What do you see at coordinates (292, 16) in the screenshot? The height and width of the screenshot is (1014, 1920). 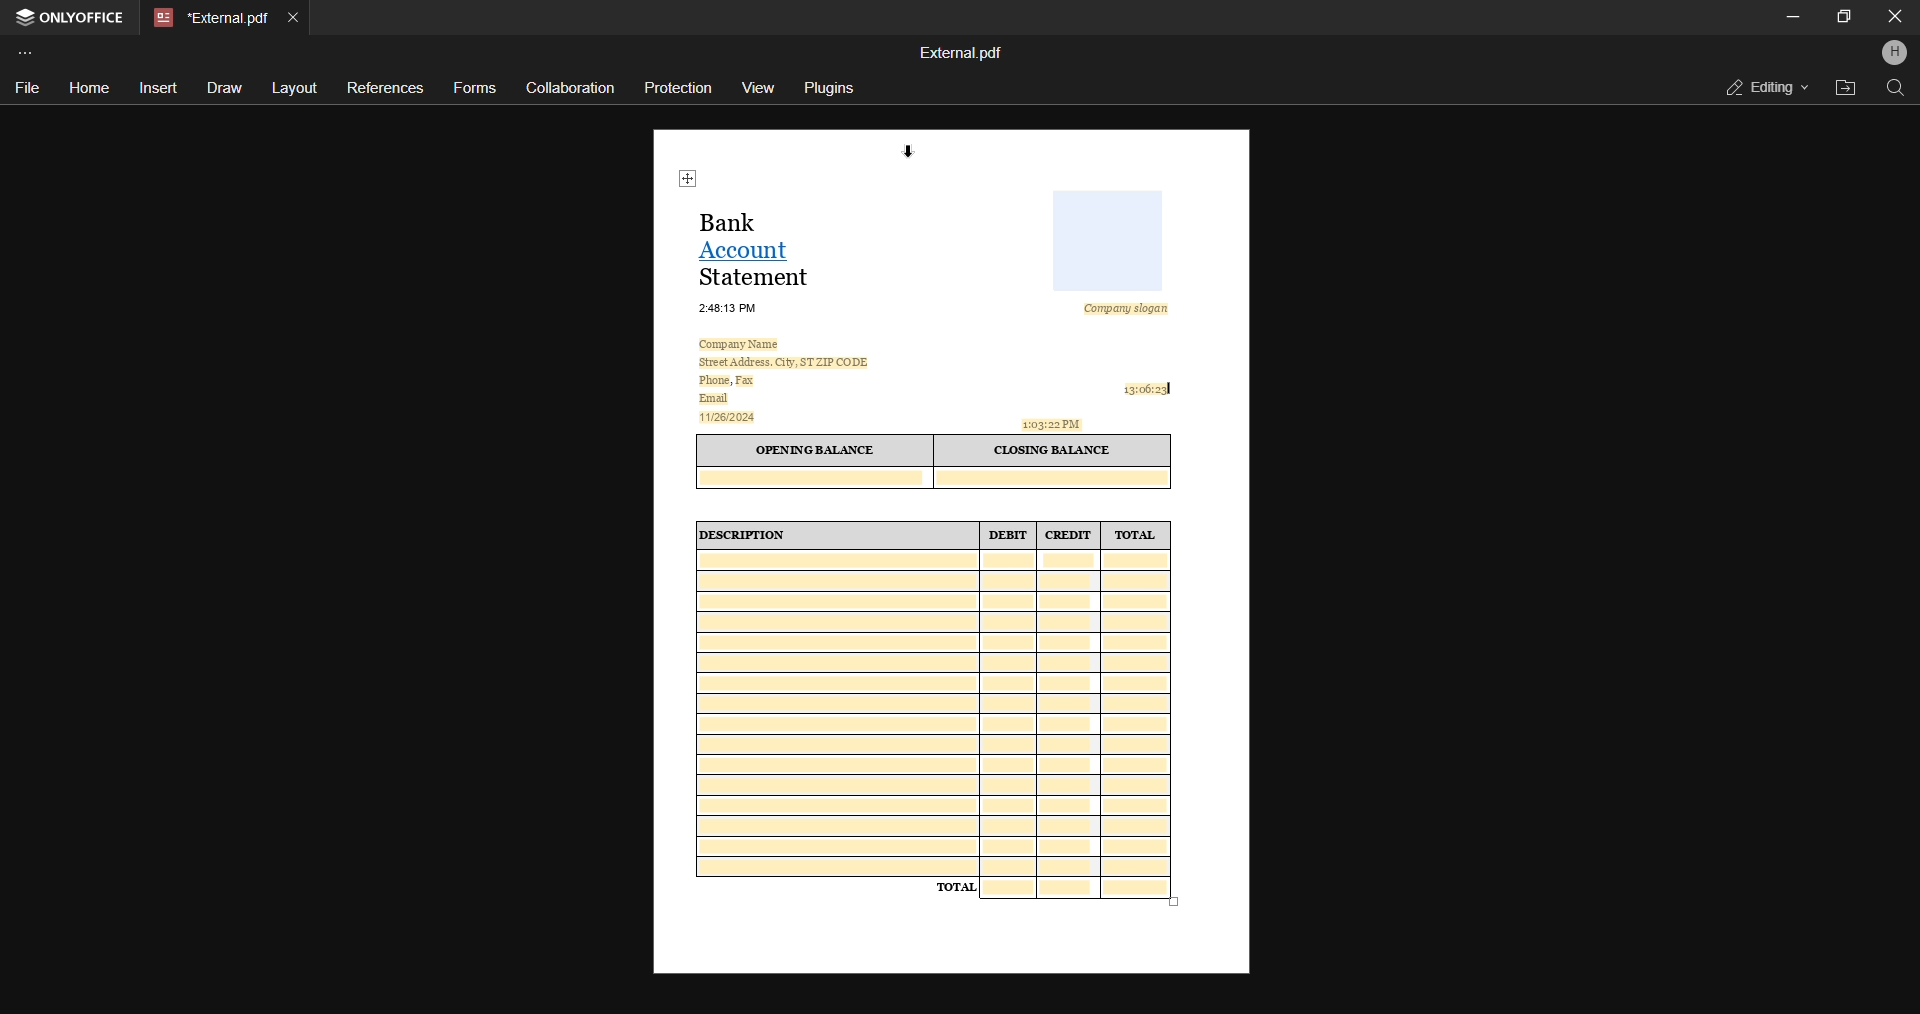 I see `close current tab` at bounding box center [292, 16].